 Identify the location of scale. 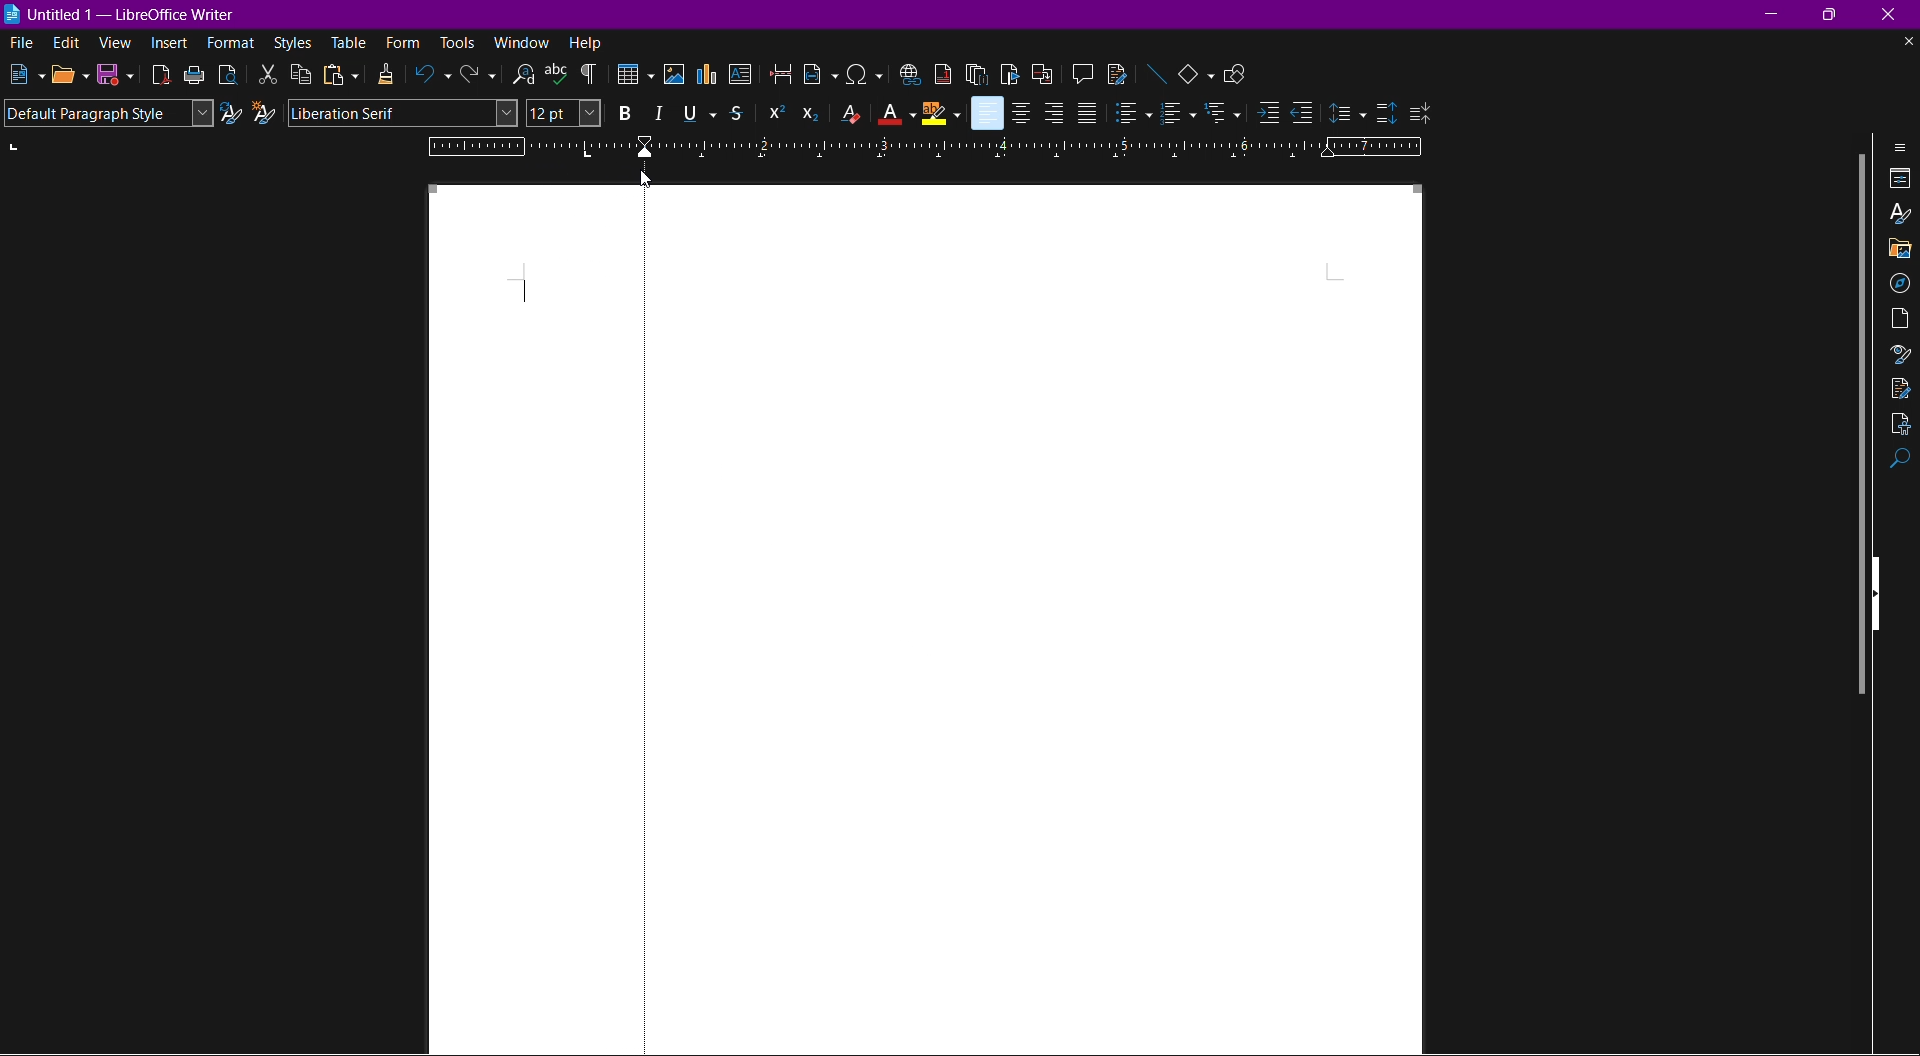
(523, 147).